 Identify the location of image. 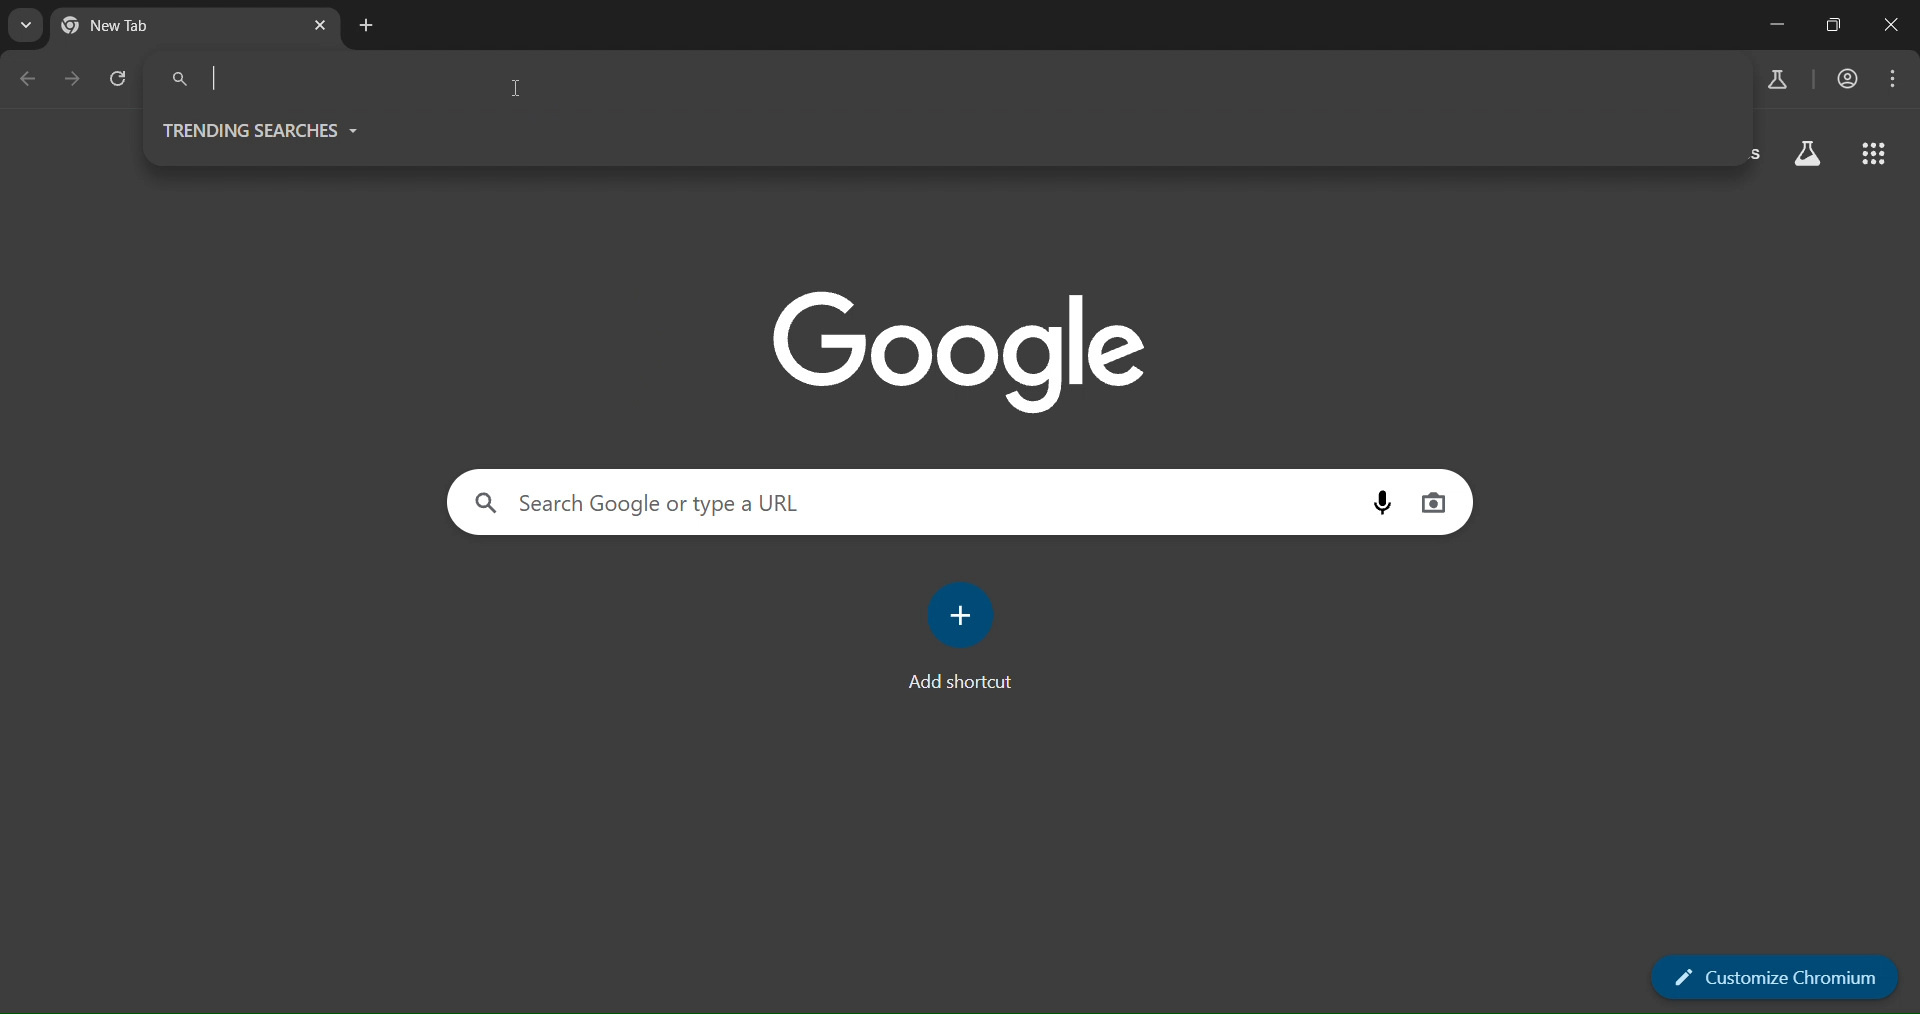
(967, 351).